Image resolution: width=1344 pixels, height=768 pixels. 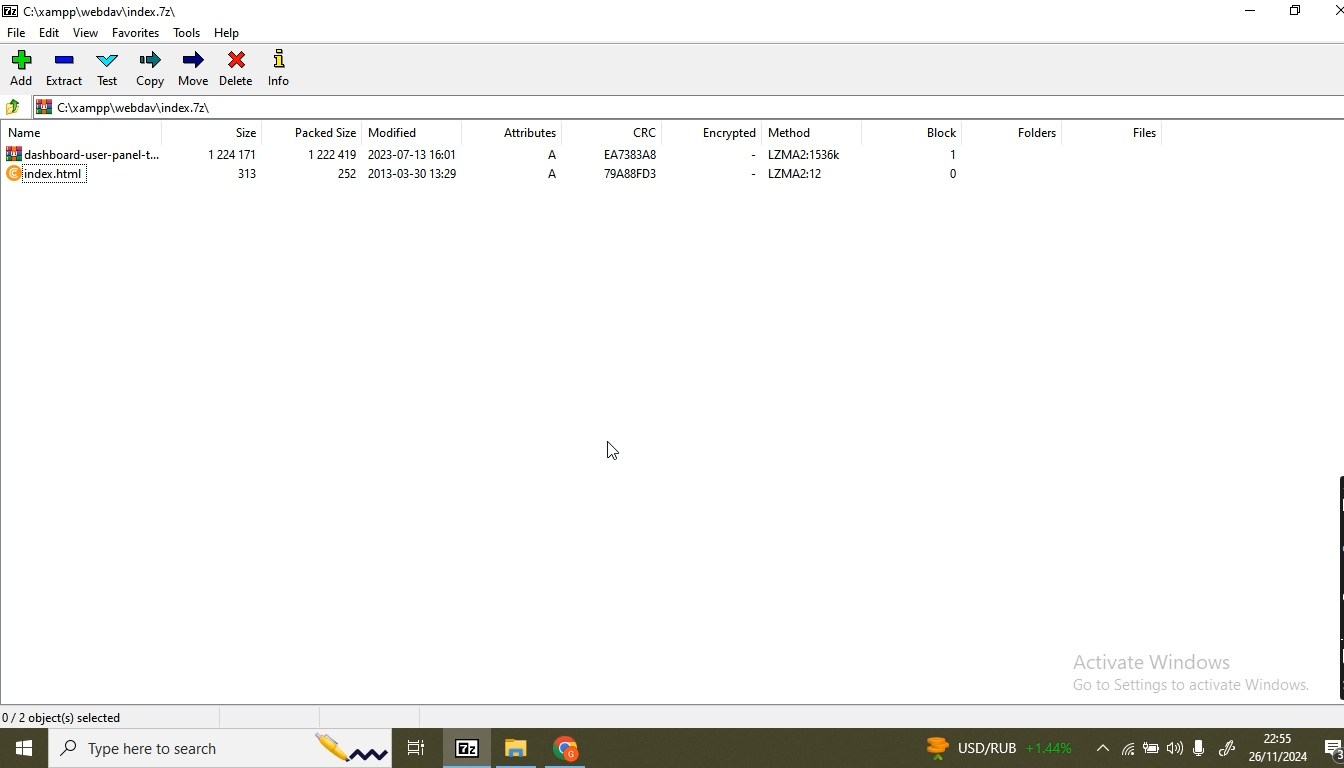 I want to click on tools, so click(x=190, y=34).